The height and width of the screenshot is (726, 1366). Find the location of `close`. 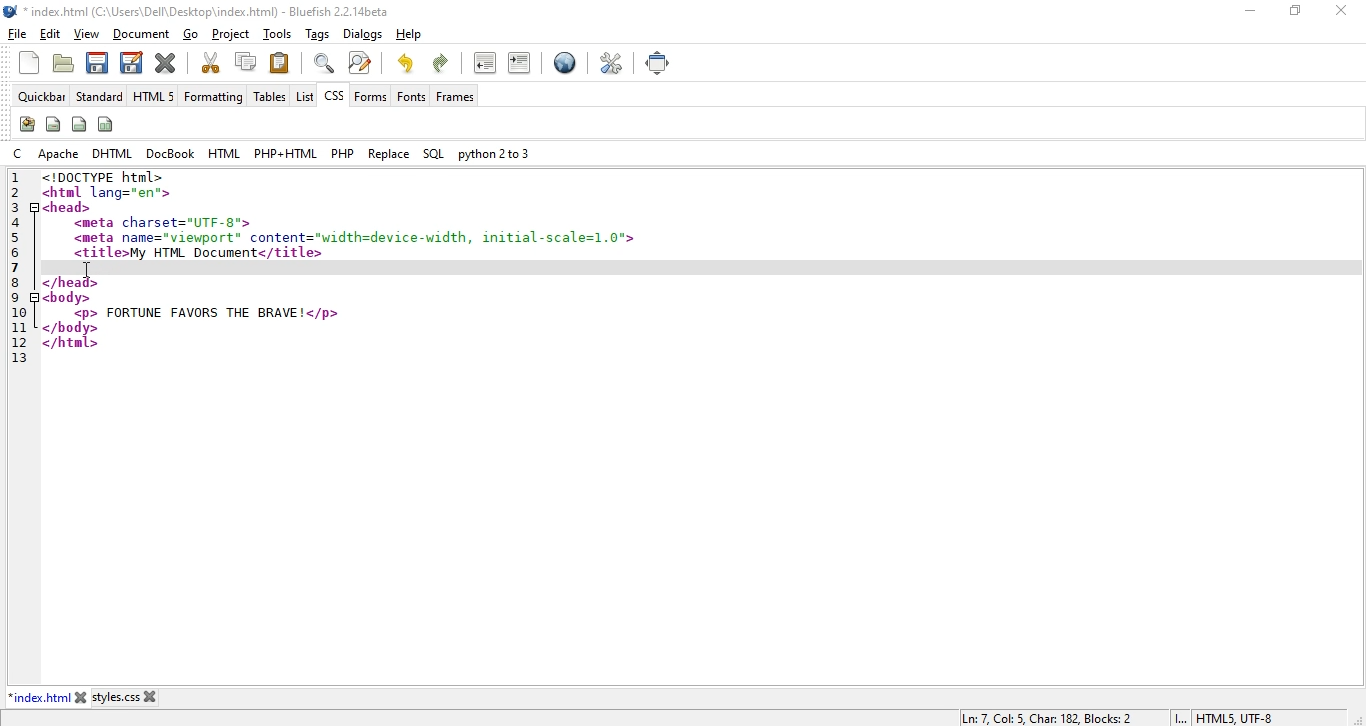

close is located at coordinates (150, 696).